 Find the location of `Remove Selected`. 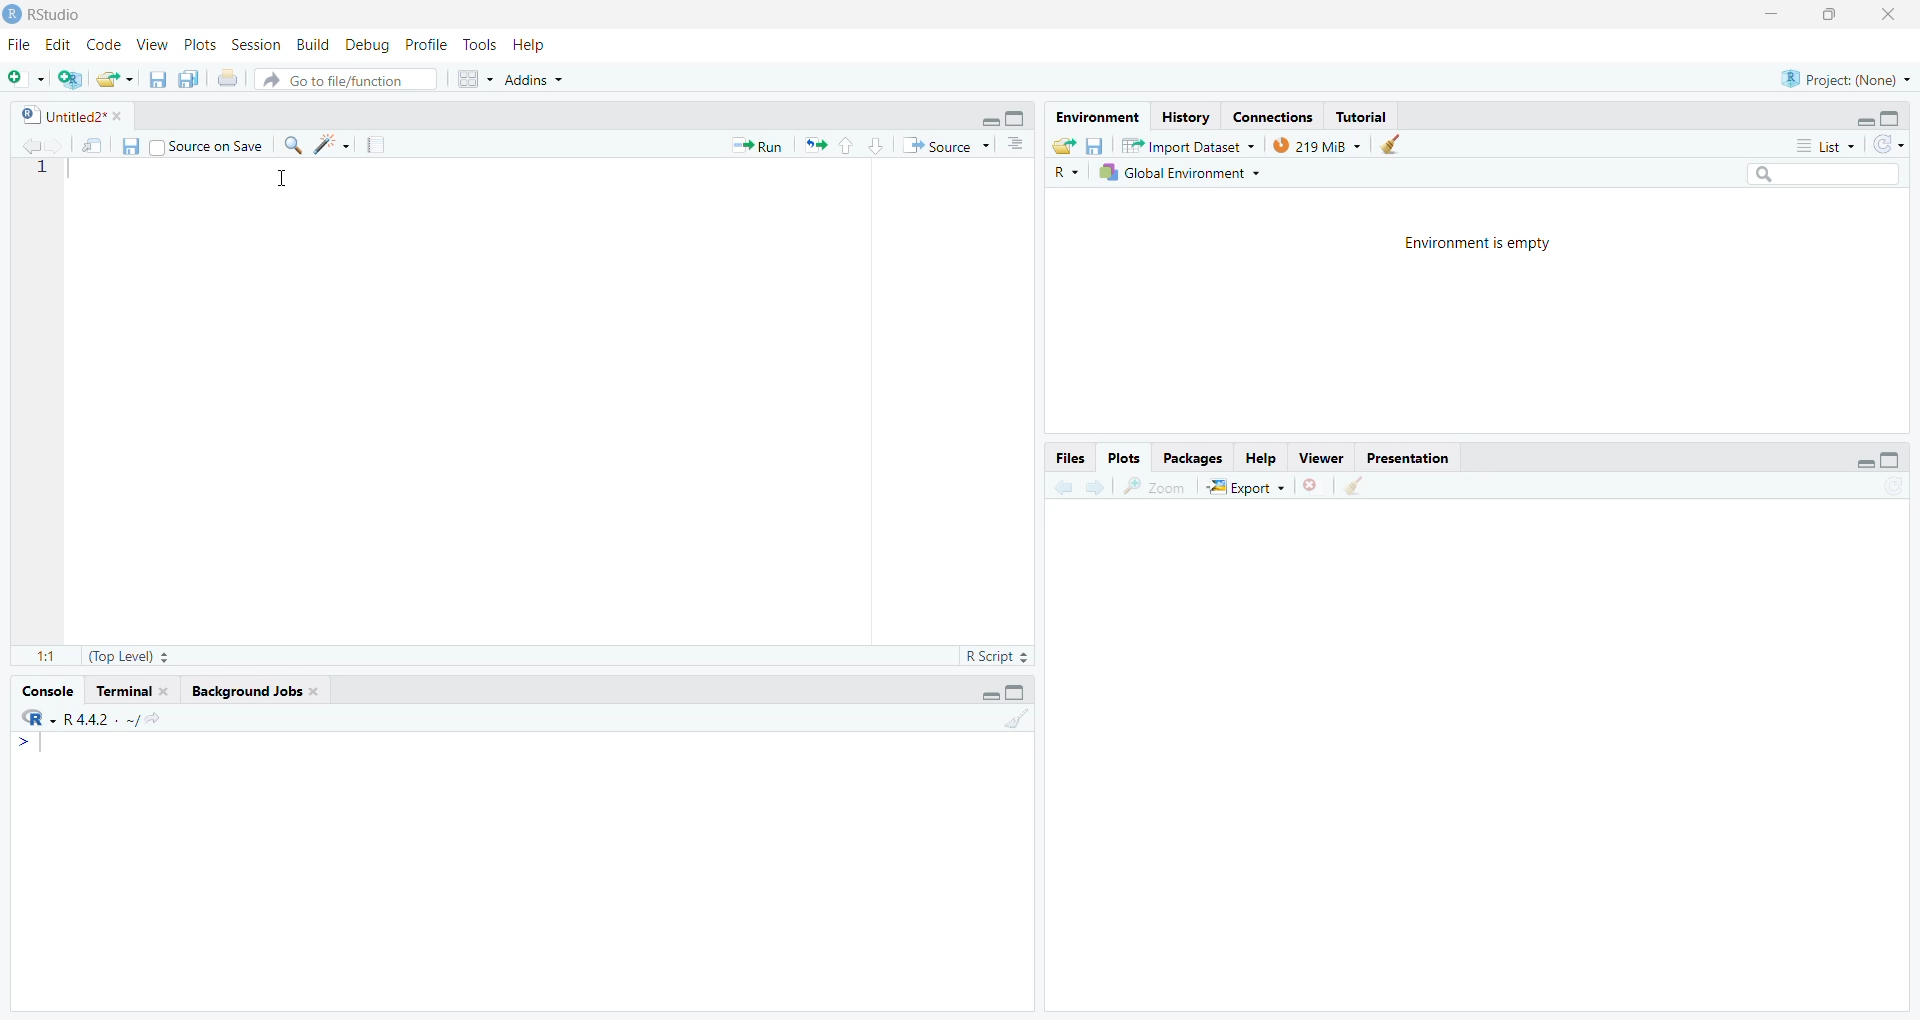

Remove Selected is located at coordinates (1314, 485).